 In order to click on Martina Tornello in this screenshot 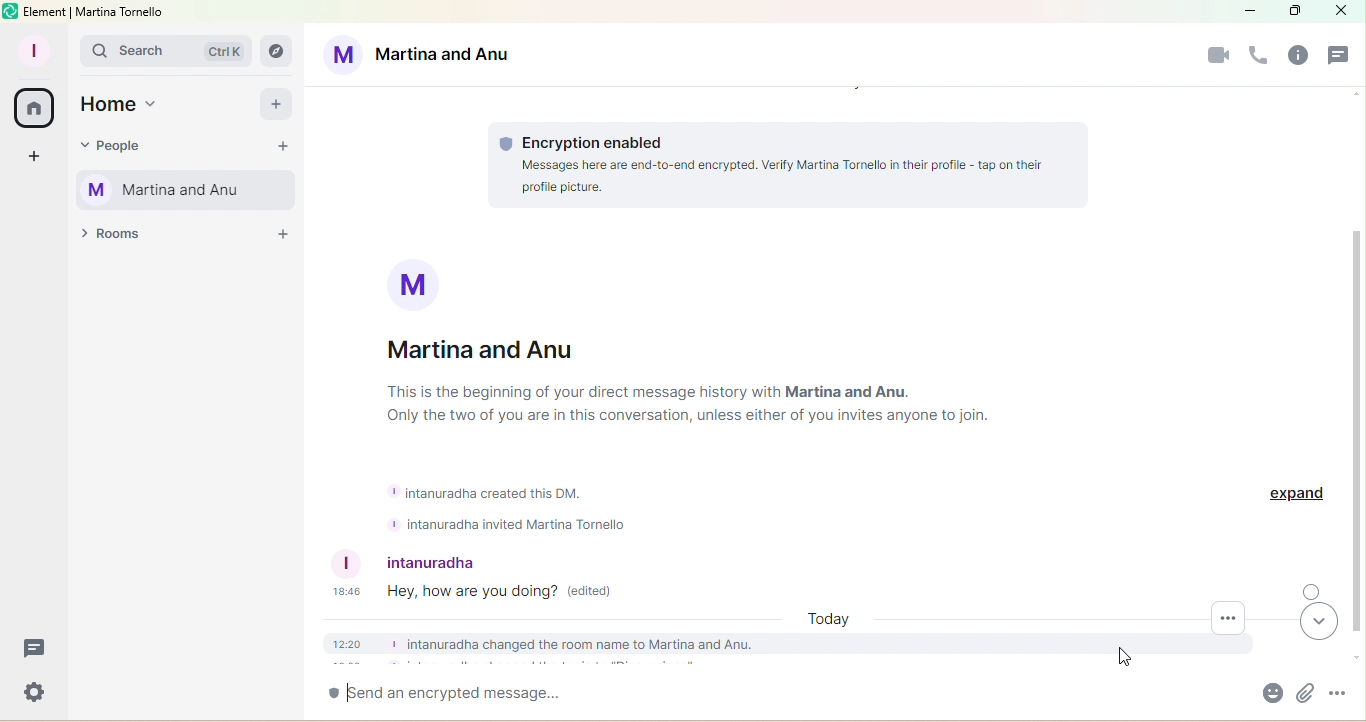, I will do `click(187, 191)`.